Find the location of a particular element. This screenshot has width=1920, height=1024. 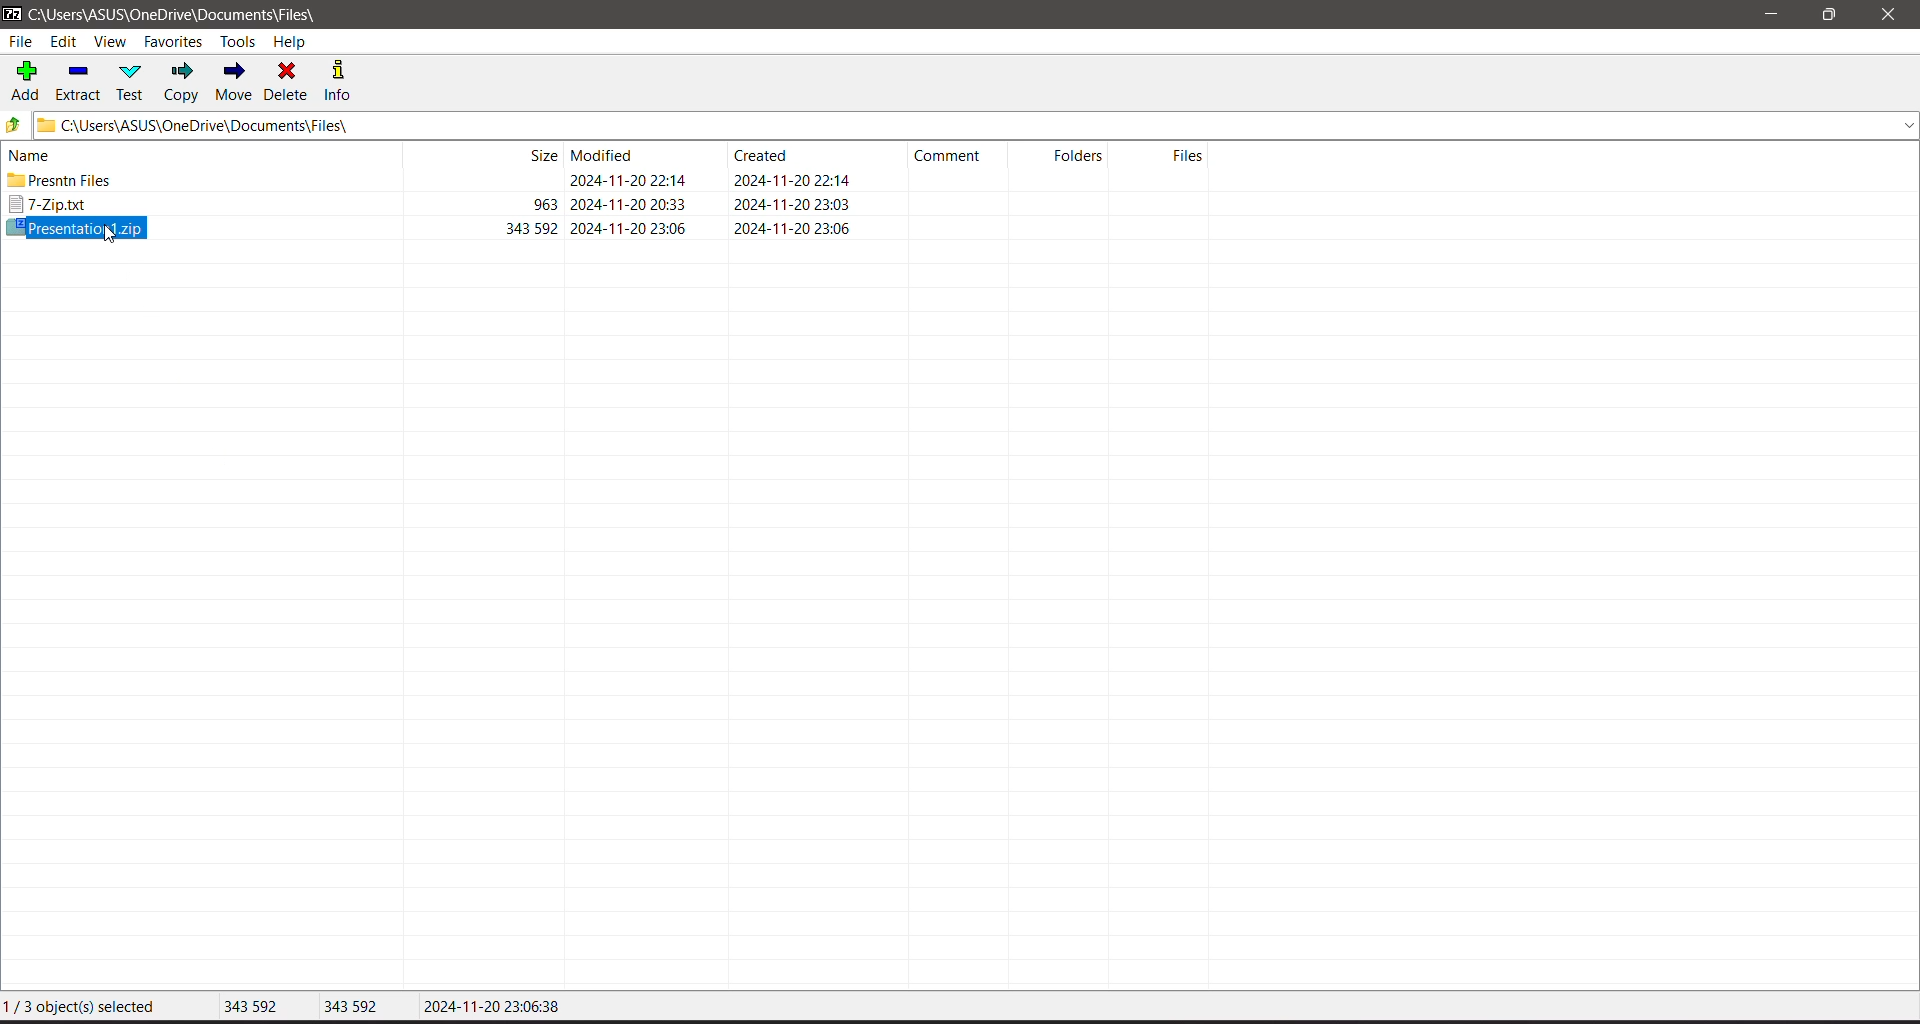

Current Folder View is located at coordinates (614, 154).